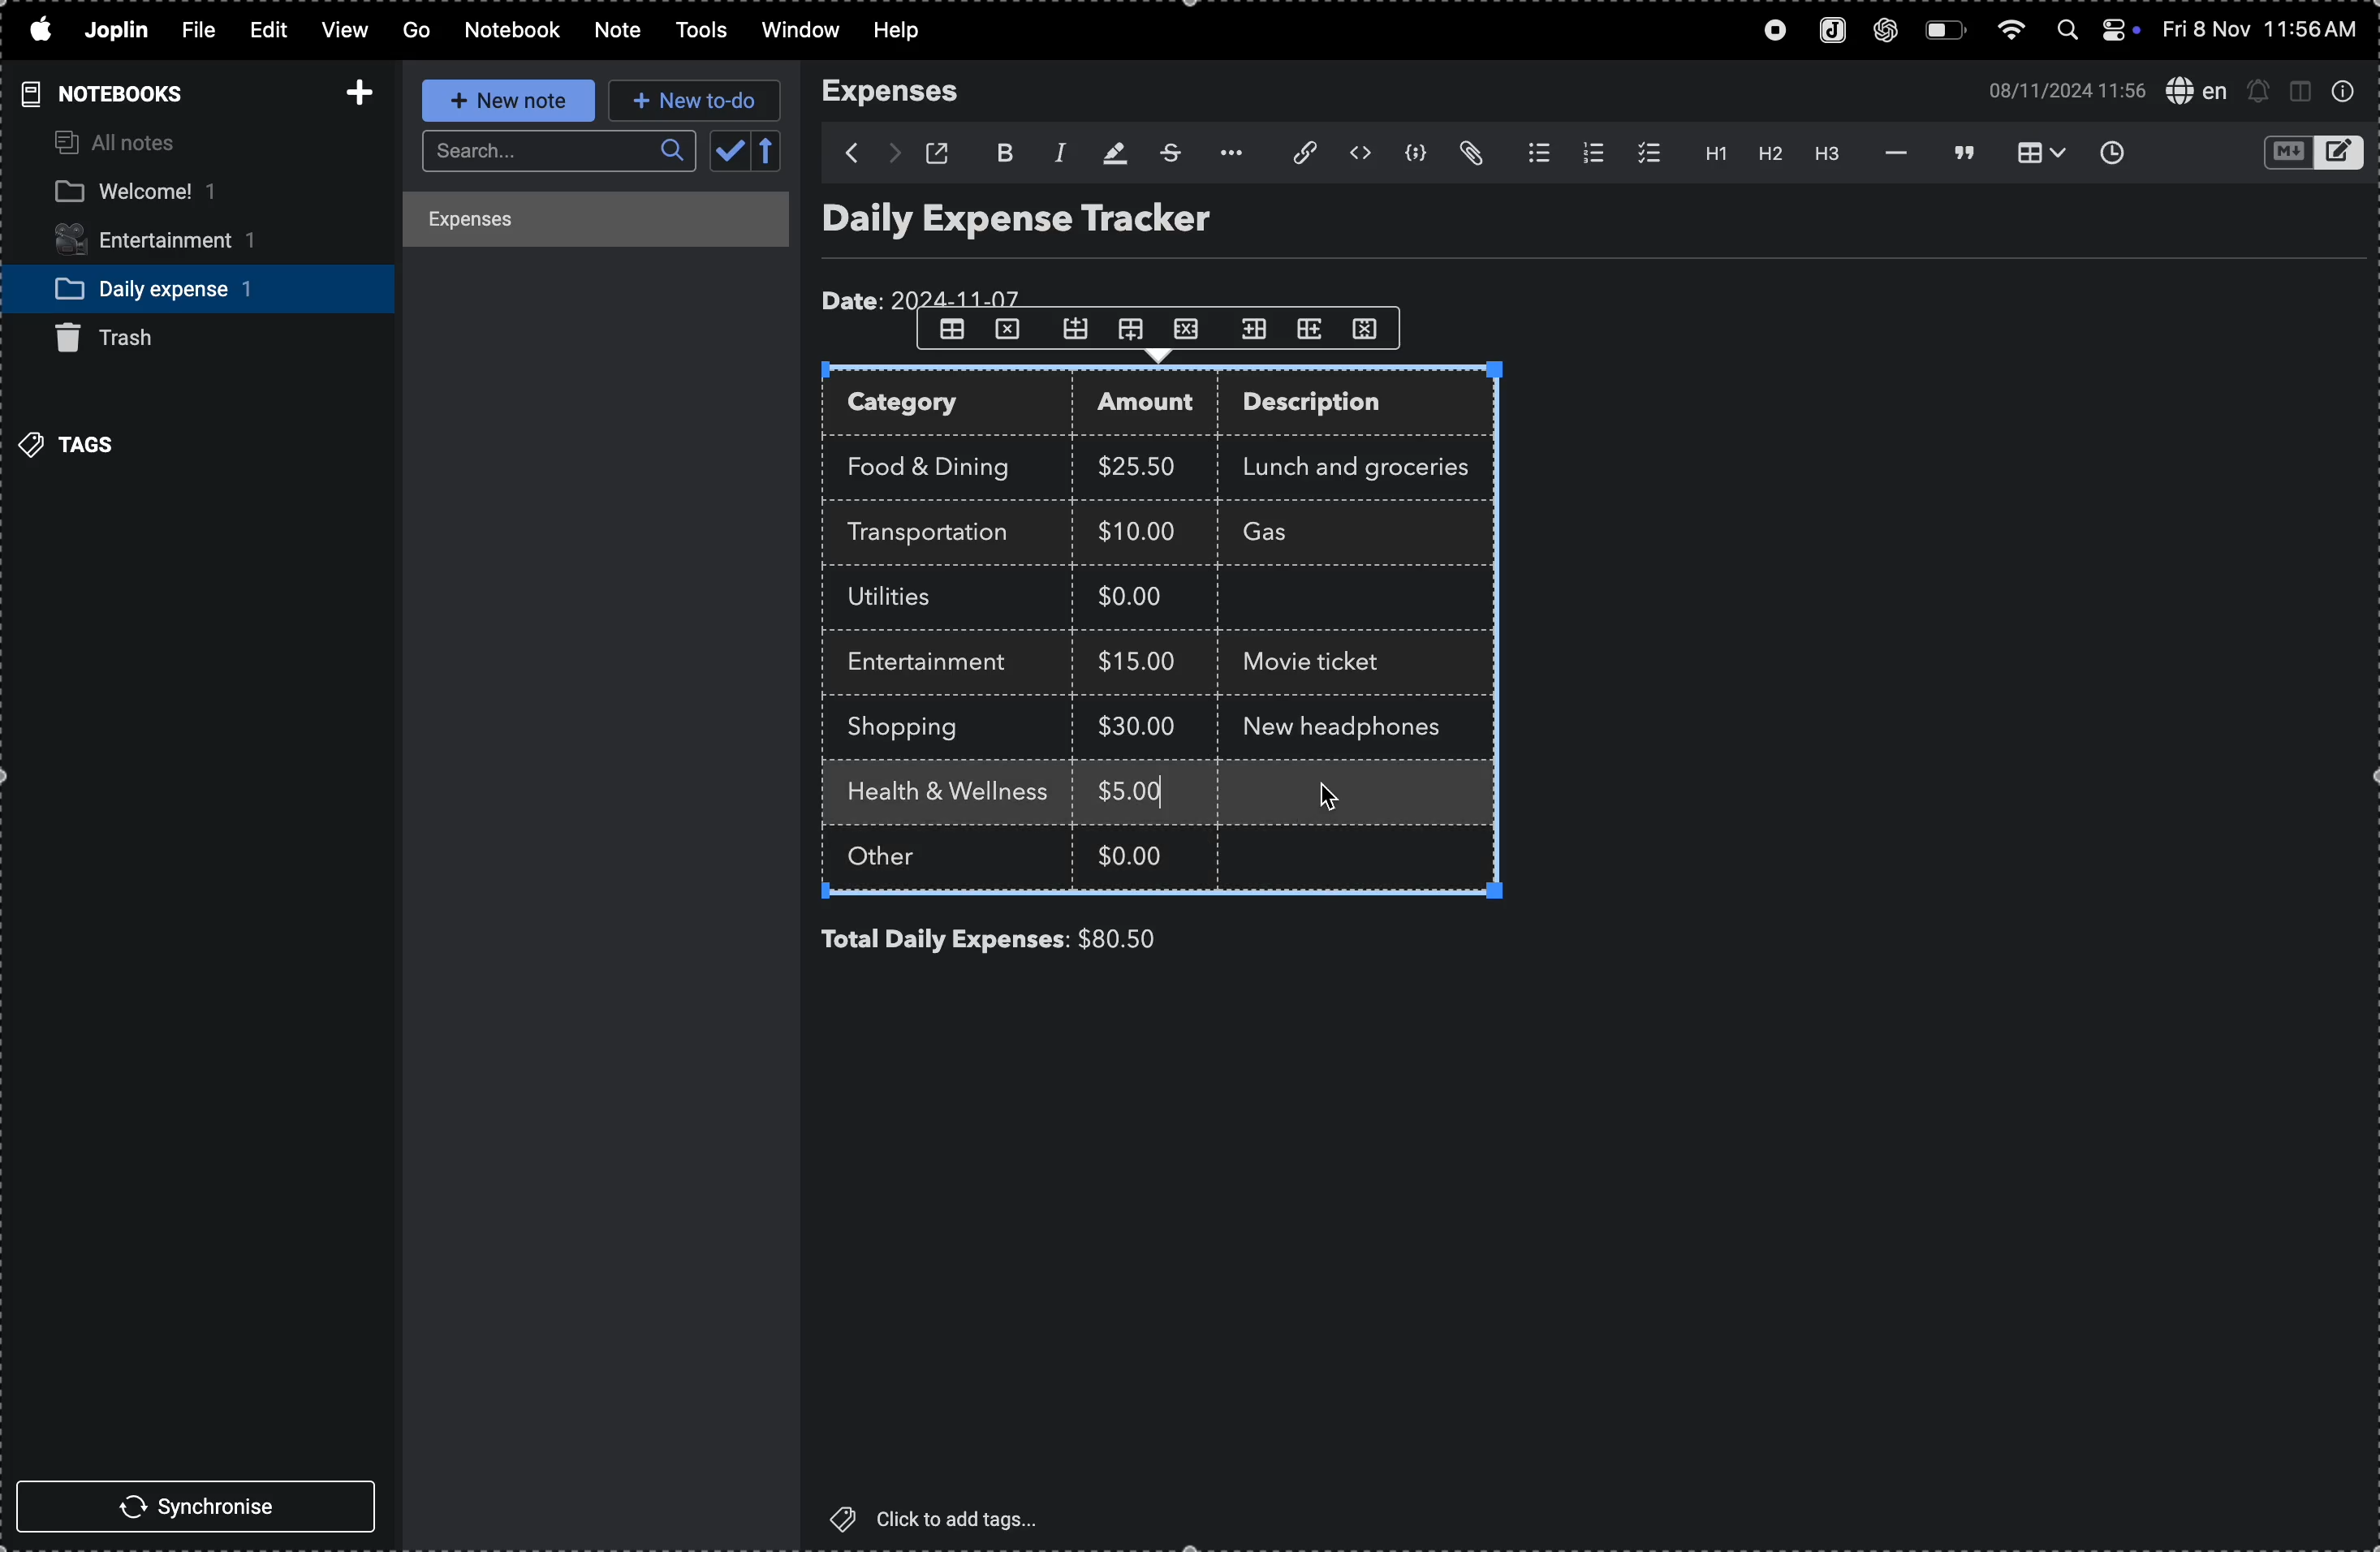  I want to click on window, so click(798, 32).